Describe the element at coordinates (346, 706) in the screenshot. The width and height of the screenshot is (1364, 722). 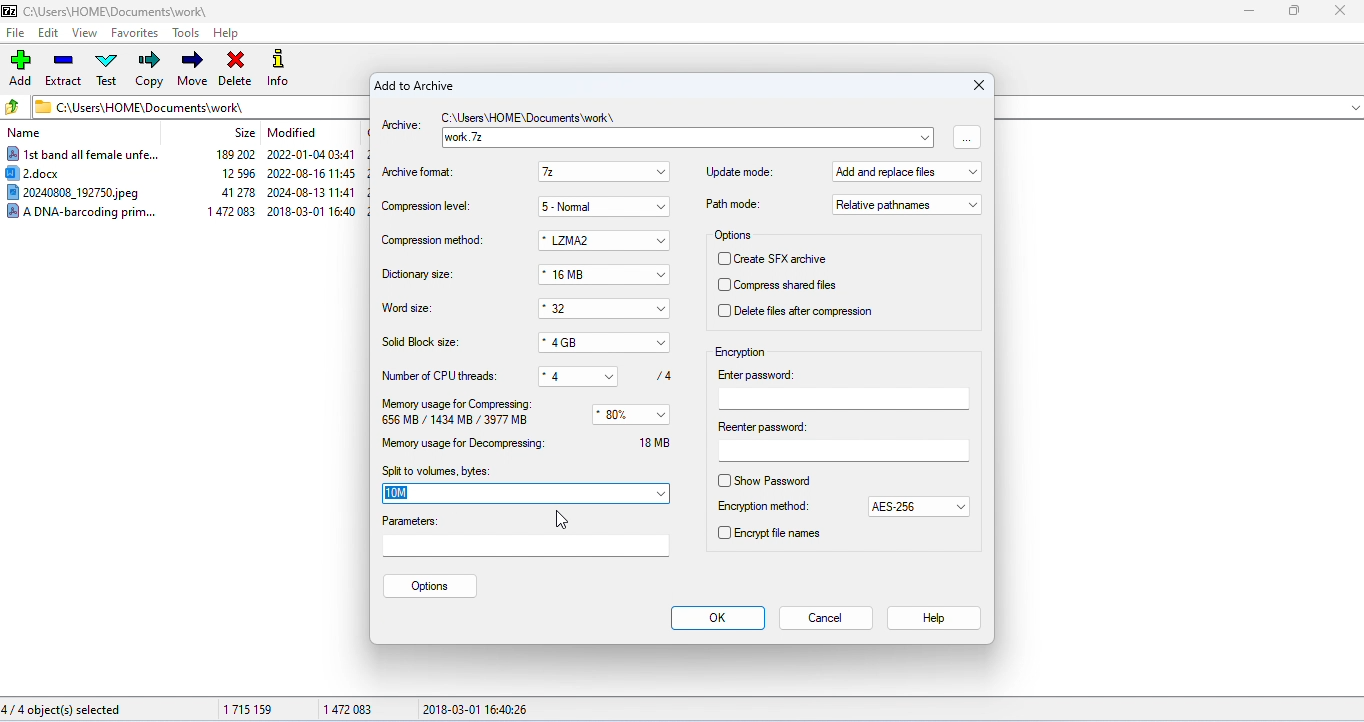
I see `147083` at that location.